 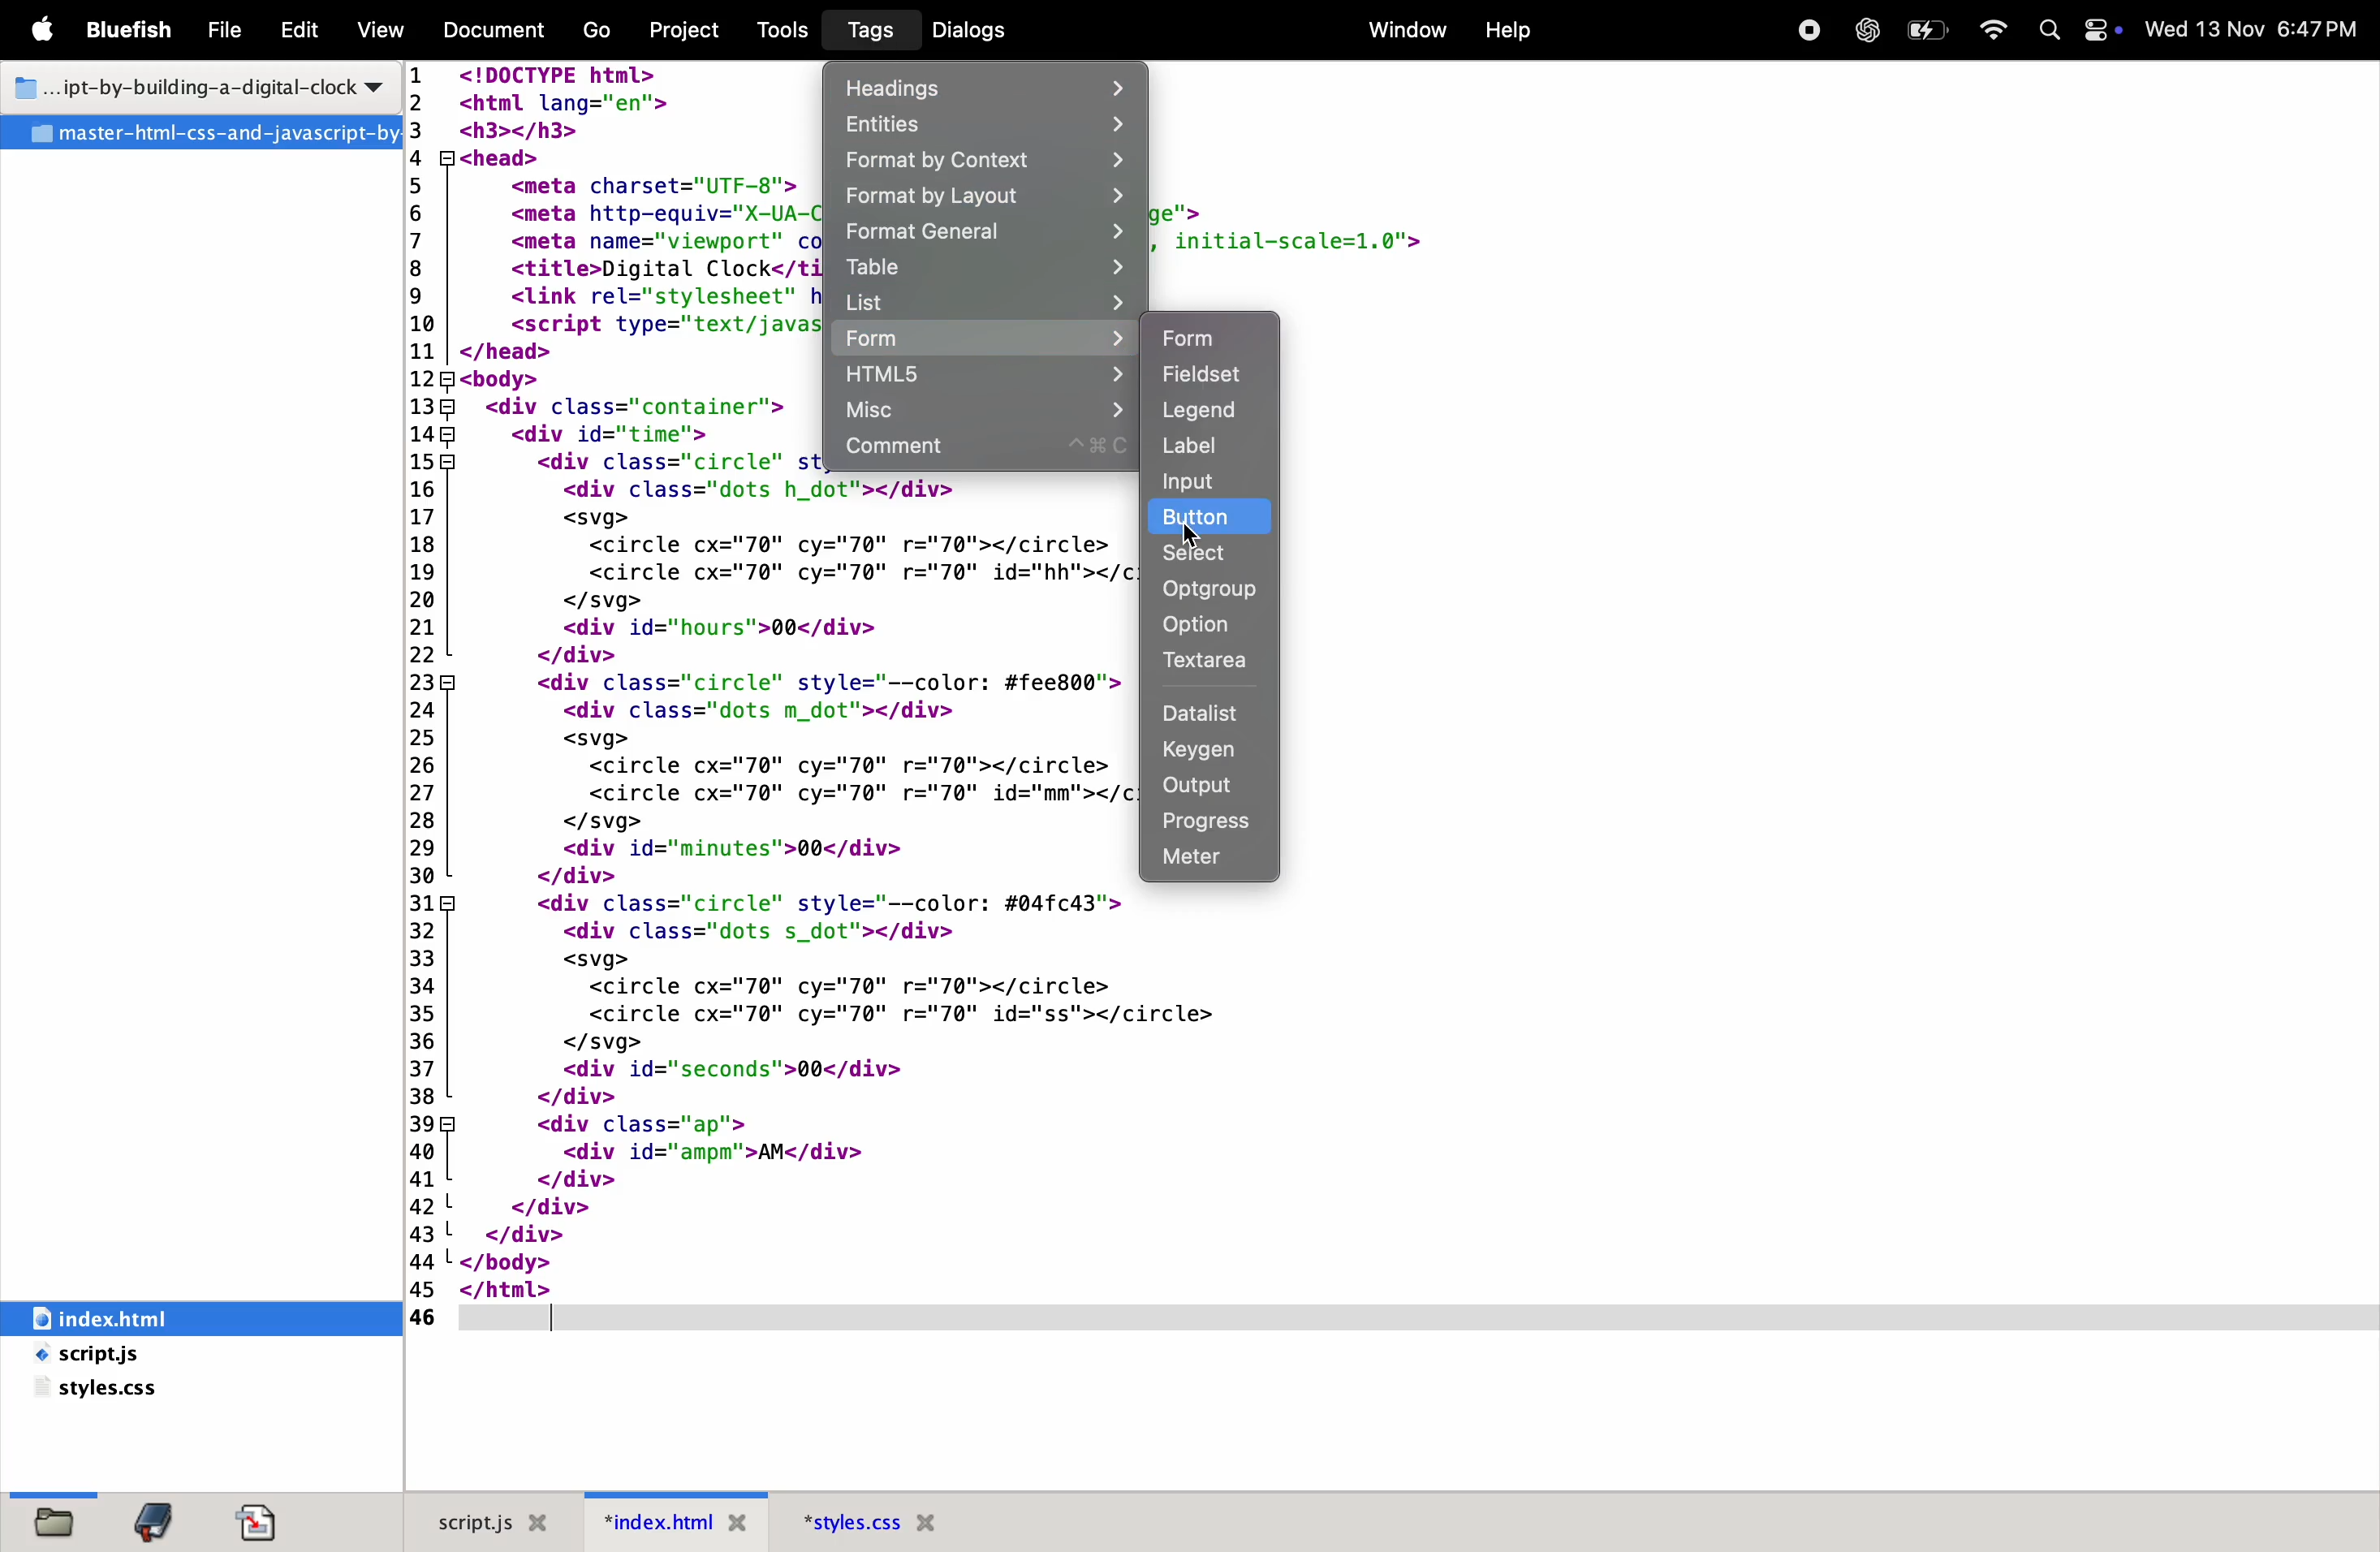 What do you see at coordinates (1201, 378) in the screenshot?
I see `Field set` at bounding box center [1201, 378].